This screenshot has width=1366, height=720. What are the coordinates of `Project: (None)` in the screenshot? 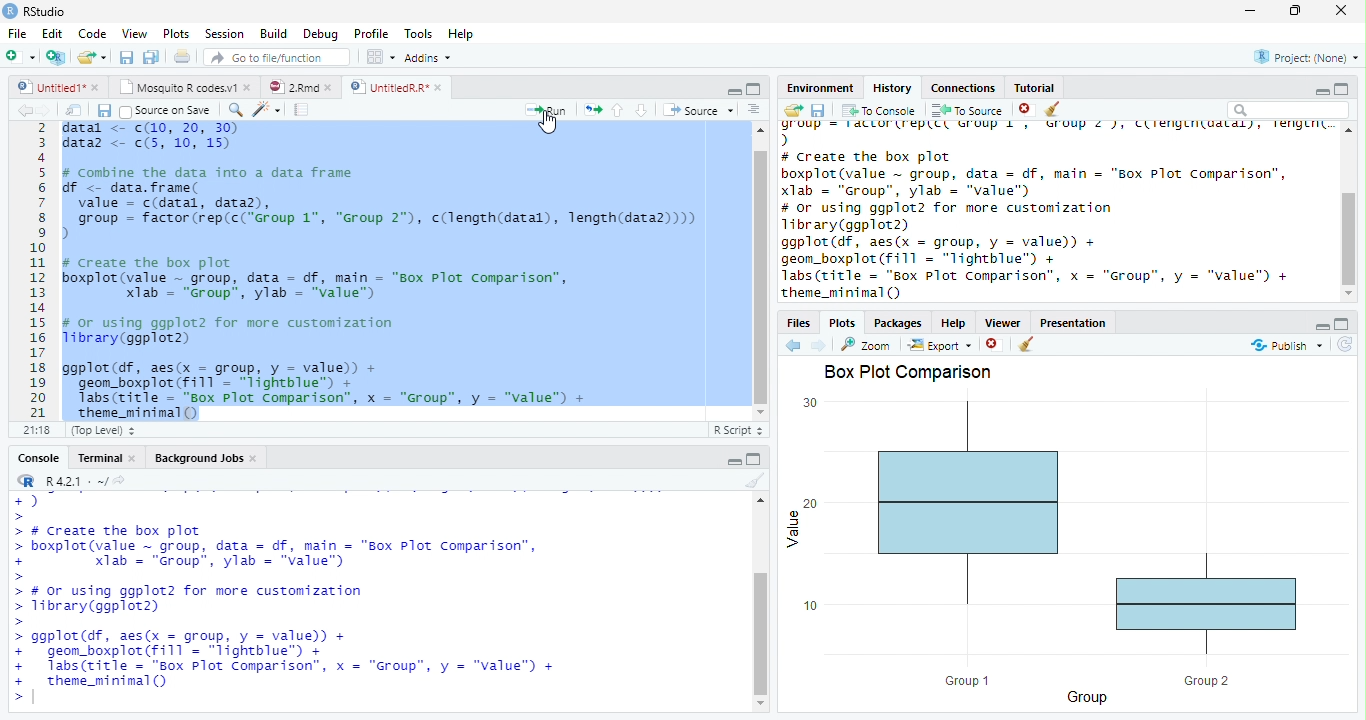 It's located at (1307, 57).